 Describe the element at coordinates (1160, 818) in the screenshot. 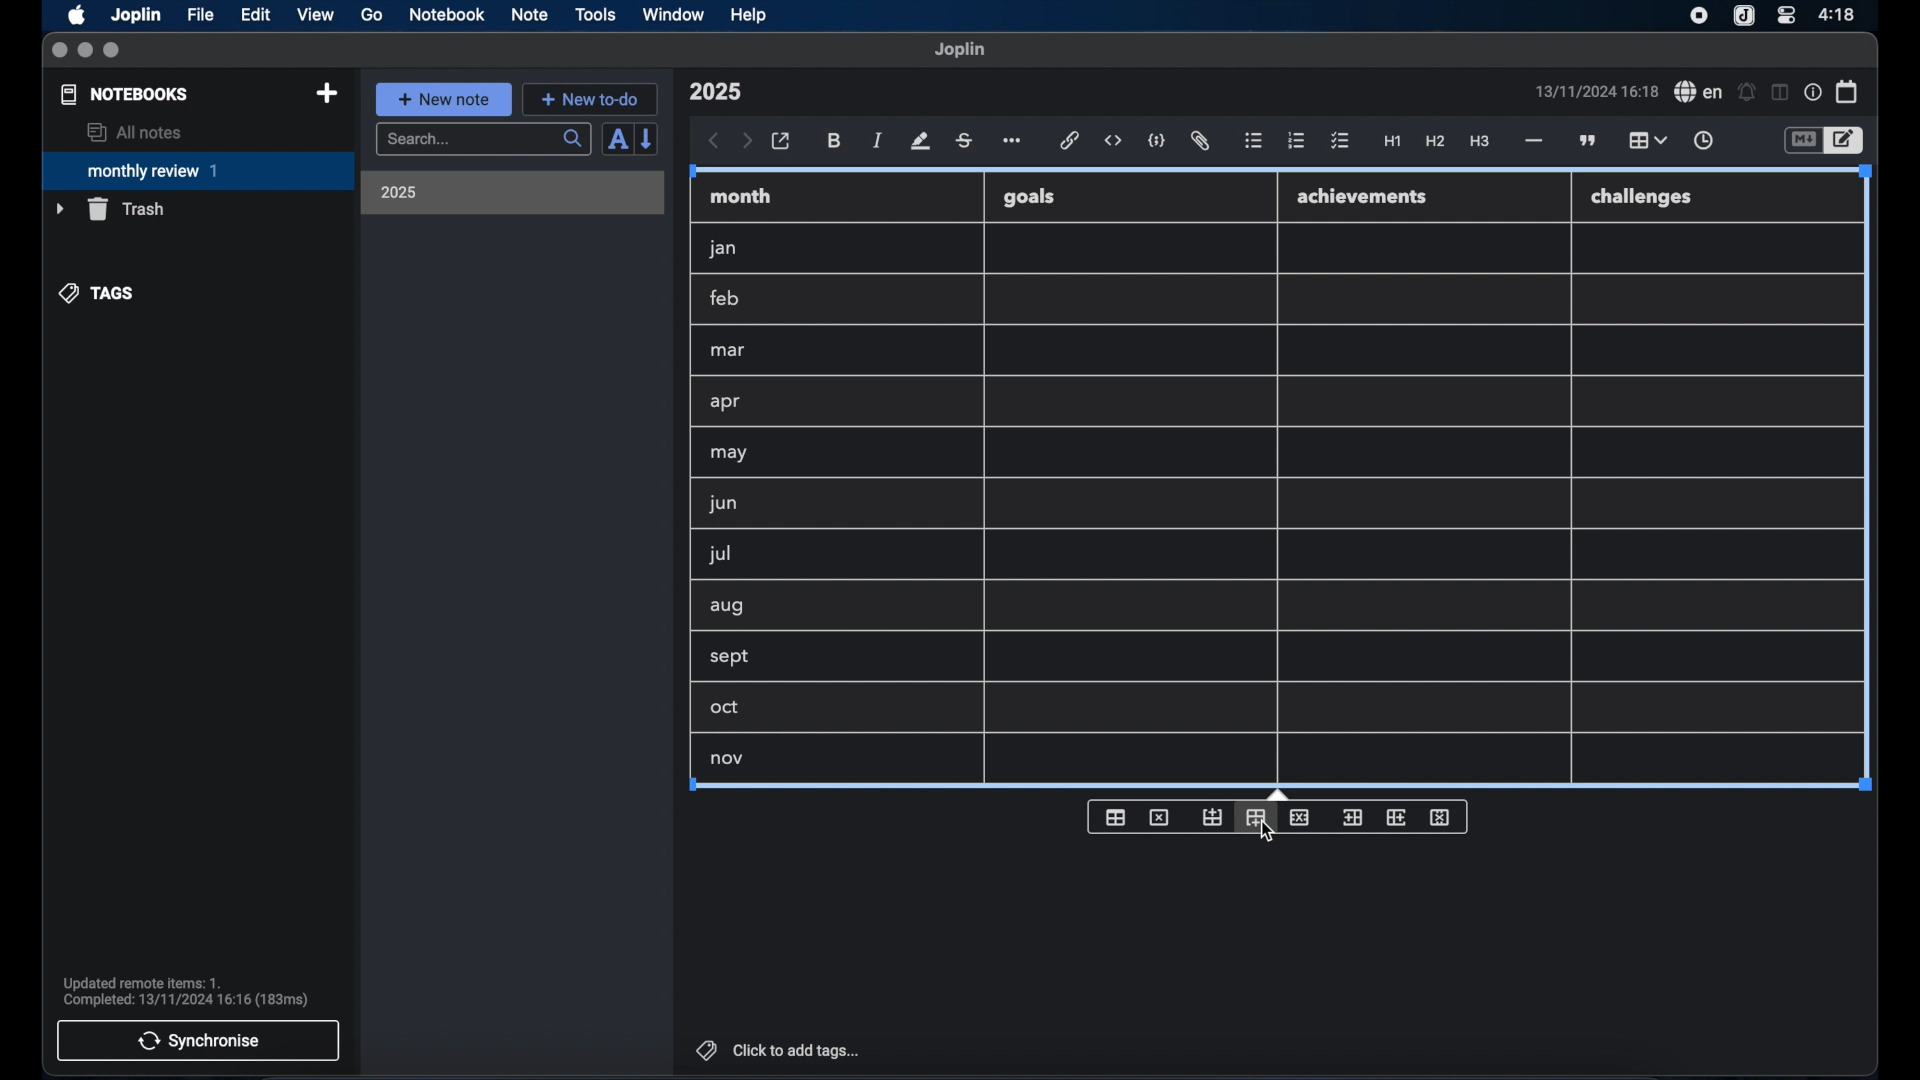

I see `delete table` at that location.